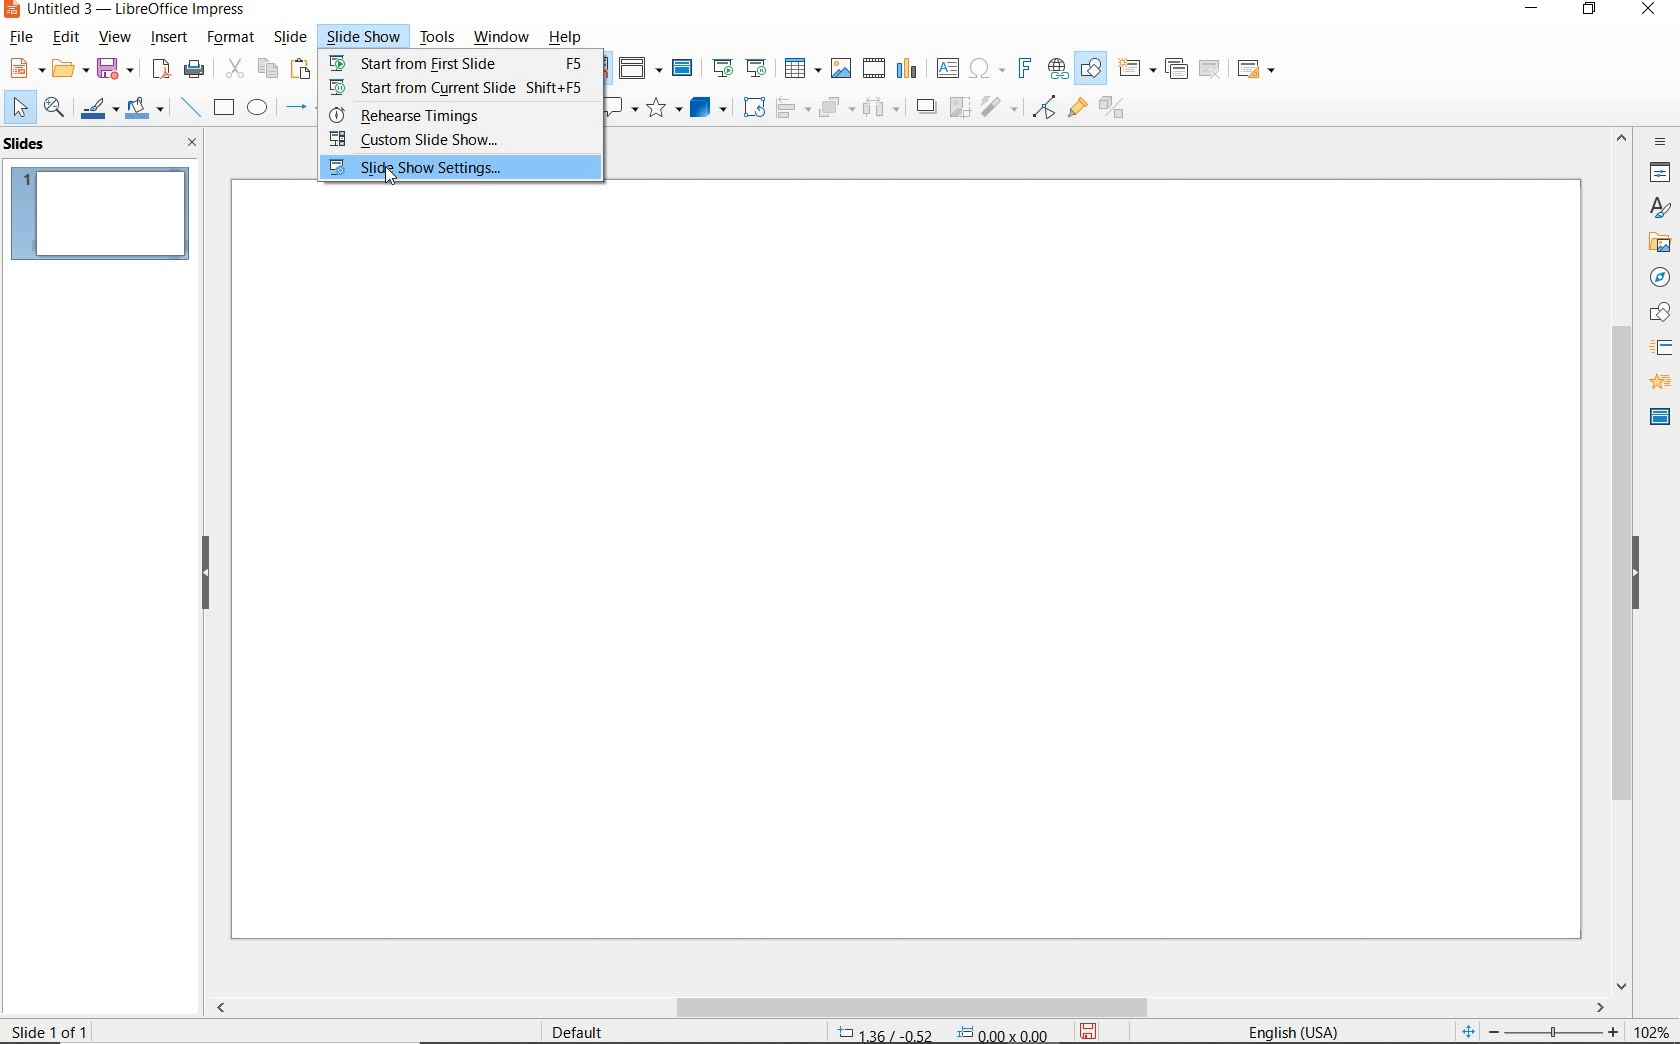  Describe the element at coordinates (722, 69) in the screenshot. I see `START FROM FIRST SLIDE` at that location.